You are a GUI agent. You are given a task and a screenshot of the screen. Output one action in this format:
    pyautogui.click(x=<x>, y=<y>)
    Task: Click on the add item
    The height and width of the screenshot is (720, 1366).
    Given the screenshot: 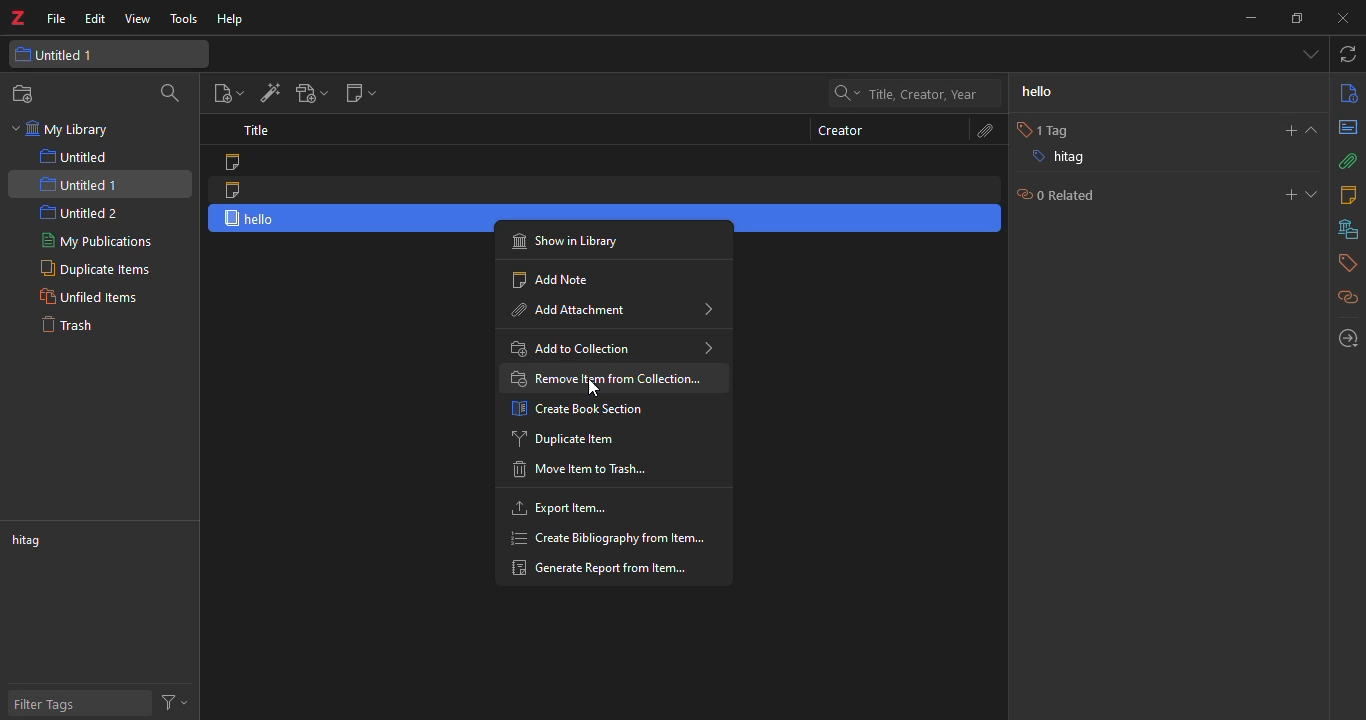 What is the action you would take?
    pyautogui.click(x=265, y=93)
    